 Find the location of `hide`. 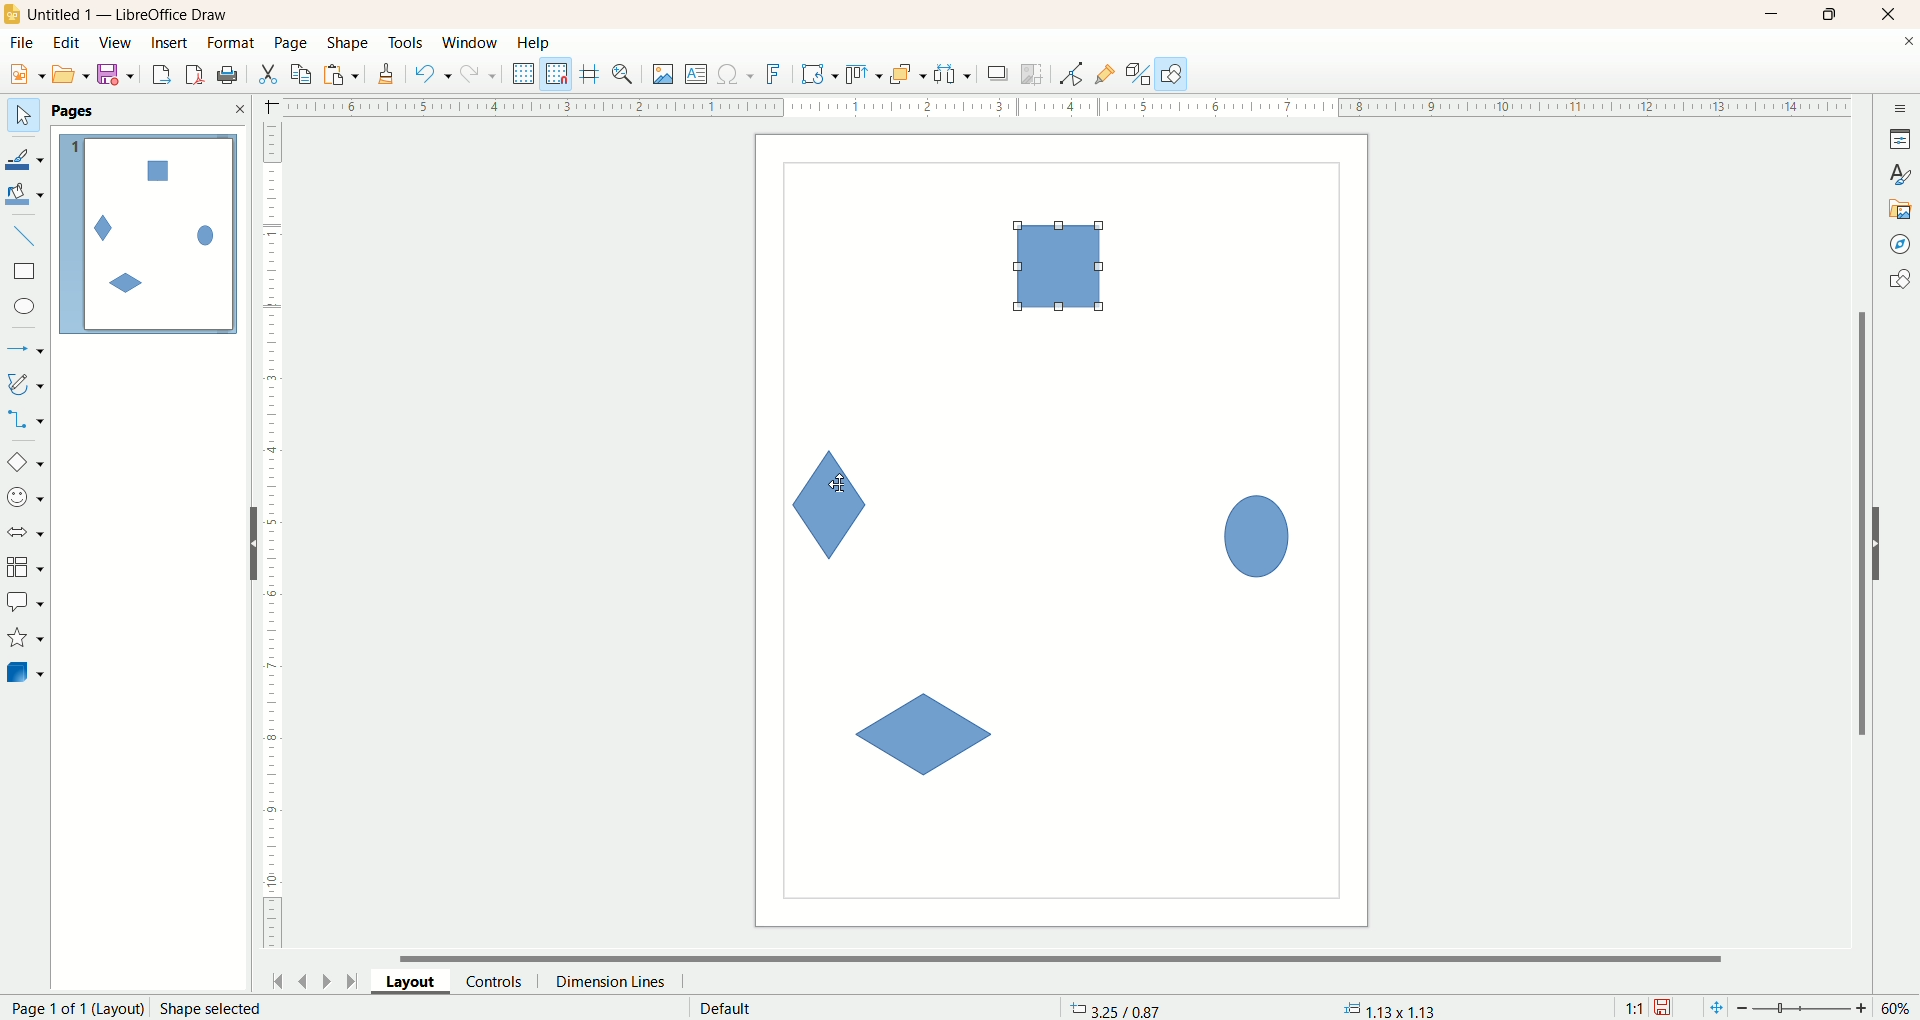

hide is located at coordinates (1887, 540).